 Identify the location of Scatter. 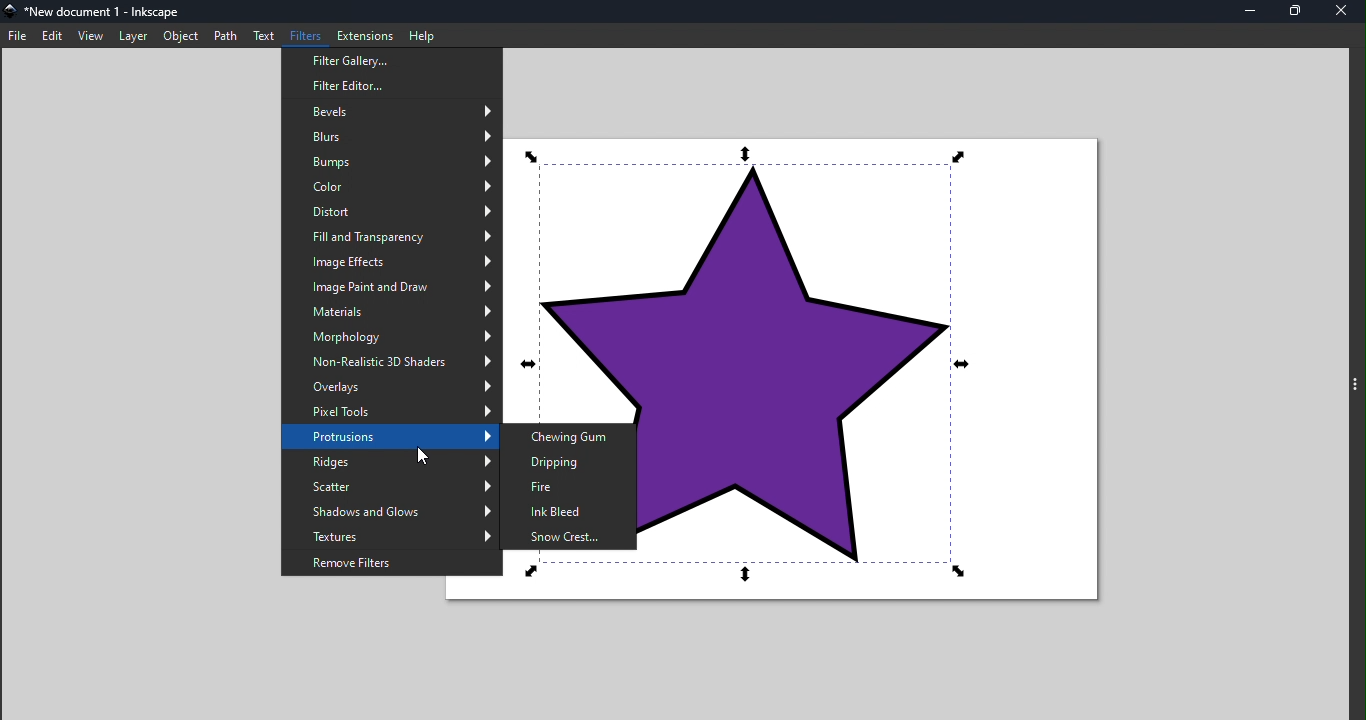
(389, 486).